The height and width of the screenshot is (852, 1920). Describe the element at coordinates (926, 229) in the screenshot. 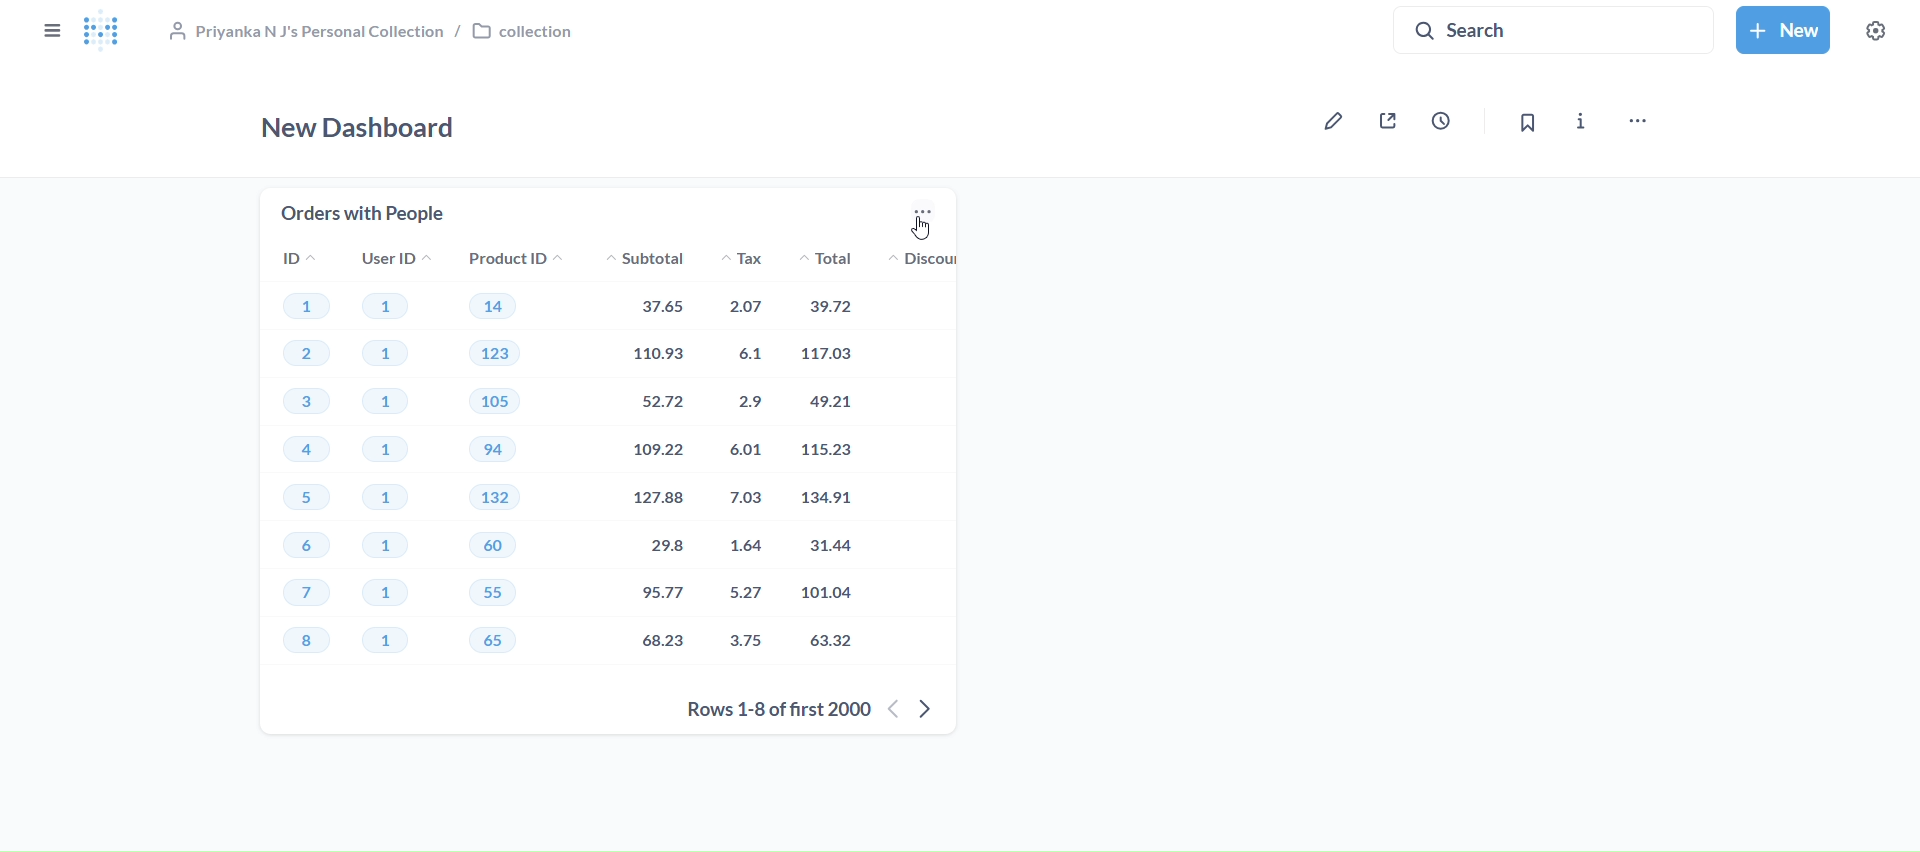

I see `Cursor` at that location.